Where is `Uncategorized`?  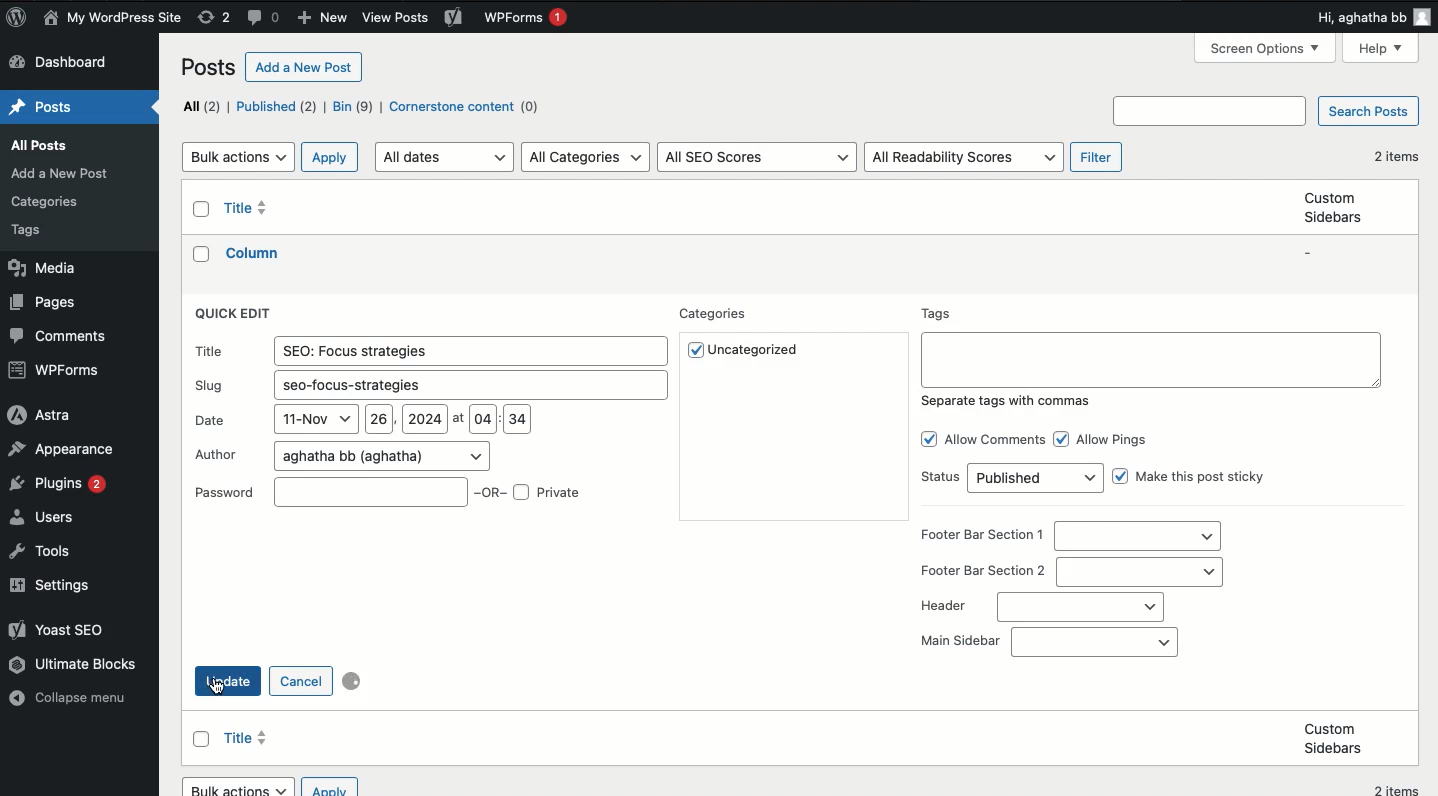
Uncategorized is located at coordinates (758, 350).